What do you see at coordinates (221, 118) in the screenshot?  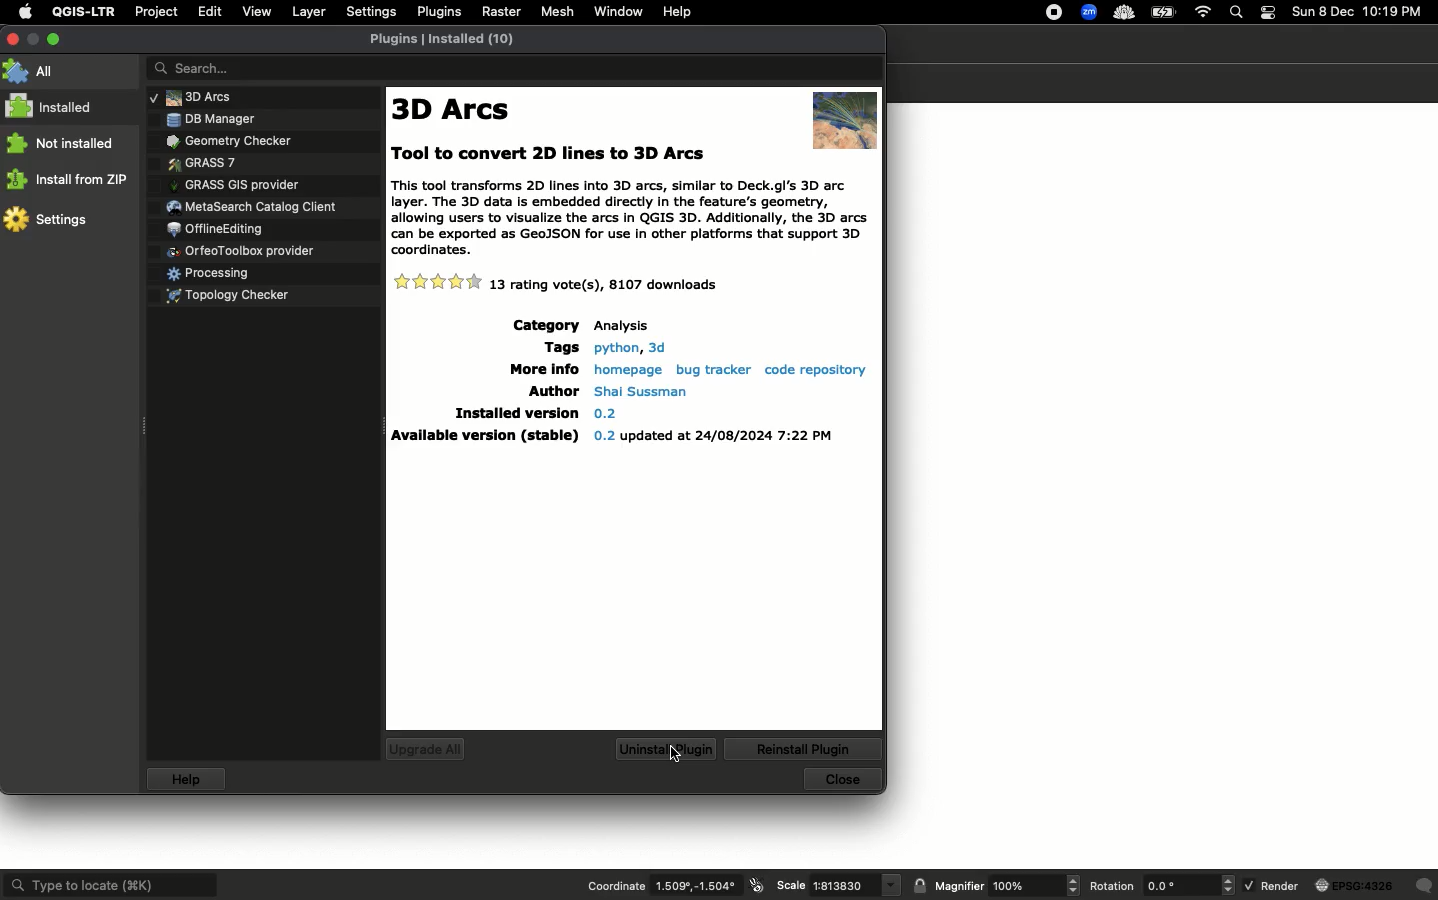 I see `Plugins` at bounding box center [221, 118].